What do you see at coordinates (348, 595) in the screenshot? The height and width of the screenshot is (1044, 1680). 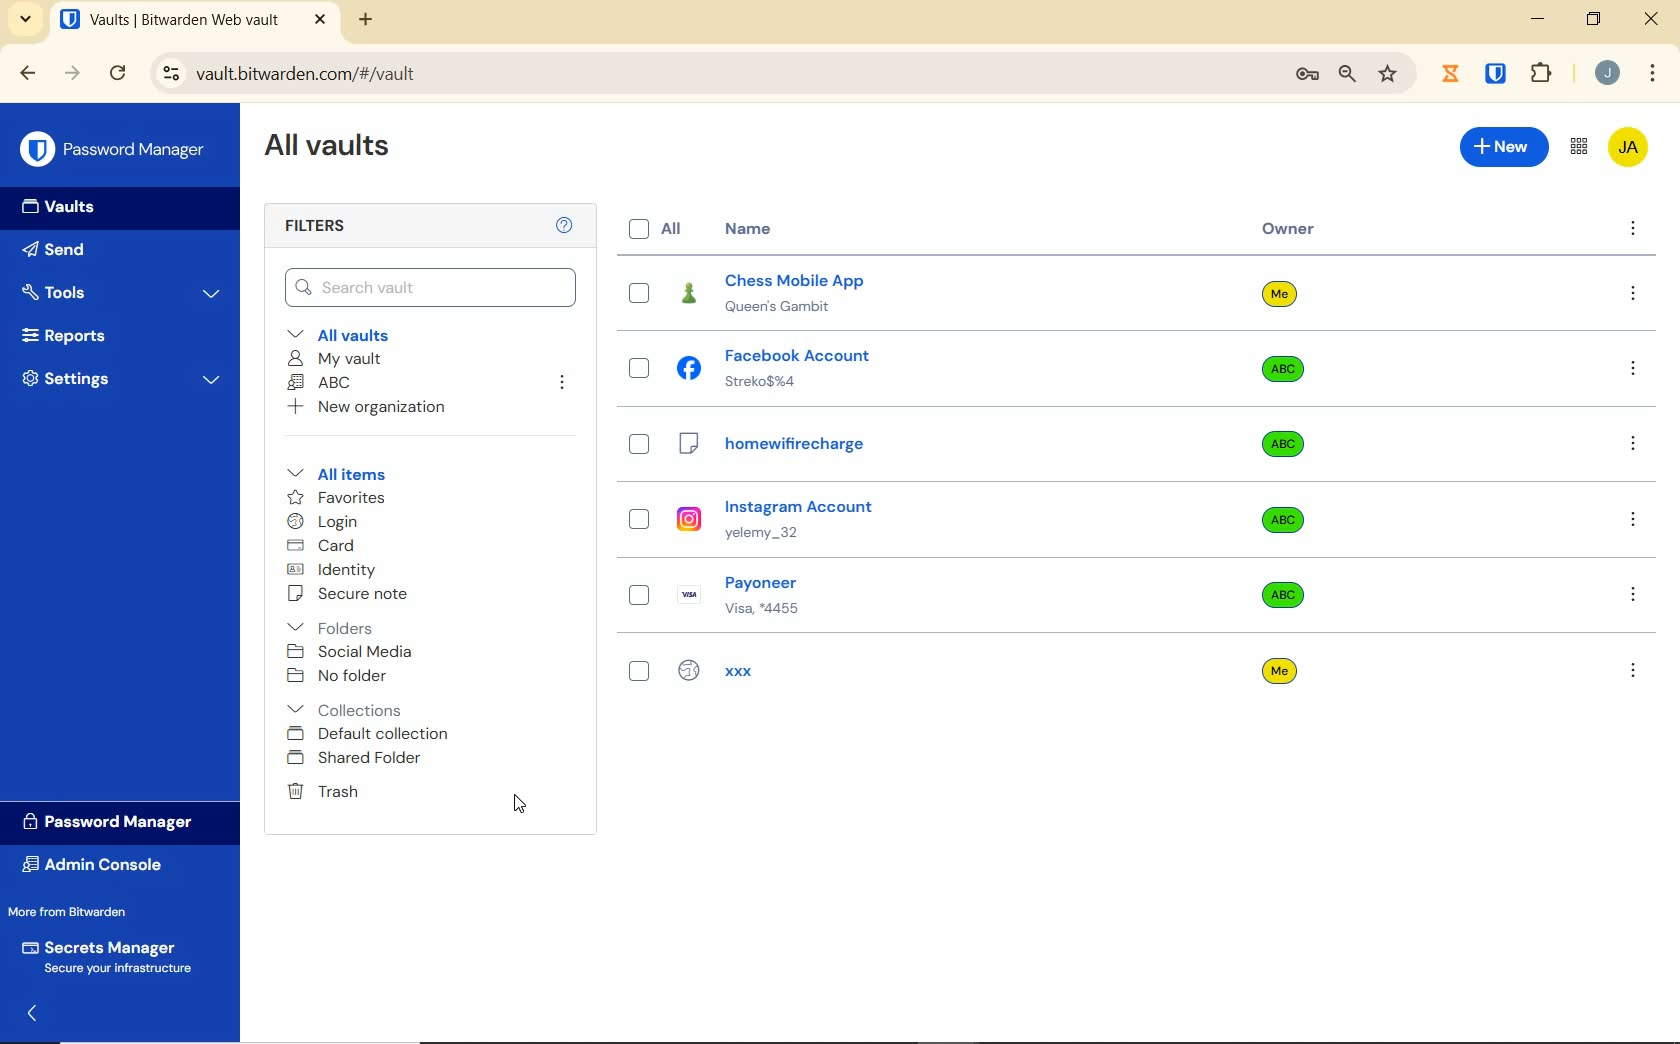 I see `secure note` at bounding box center [348, 595].